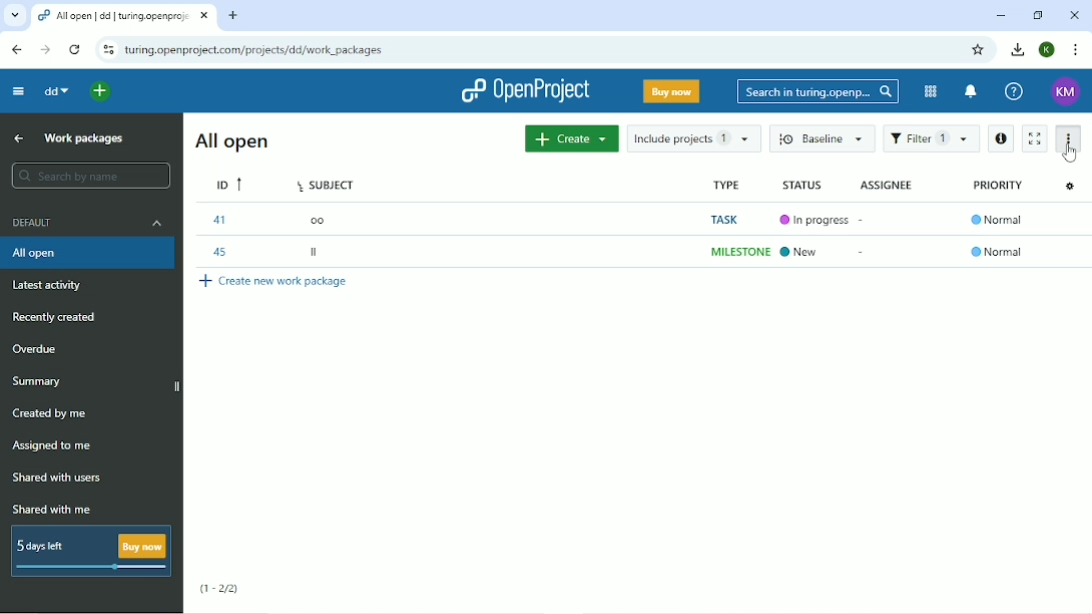 The image size is (1092, 614). I want to click on Close, so click(1074, 15).